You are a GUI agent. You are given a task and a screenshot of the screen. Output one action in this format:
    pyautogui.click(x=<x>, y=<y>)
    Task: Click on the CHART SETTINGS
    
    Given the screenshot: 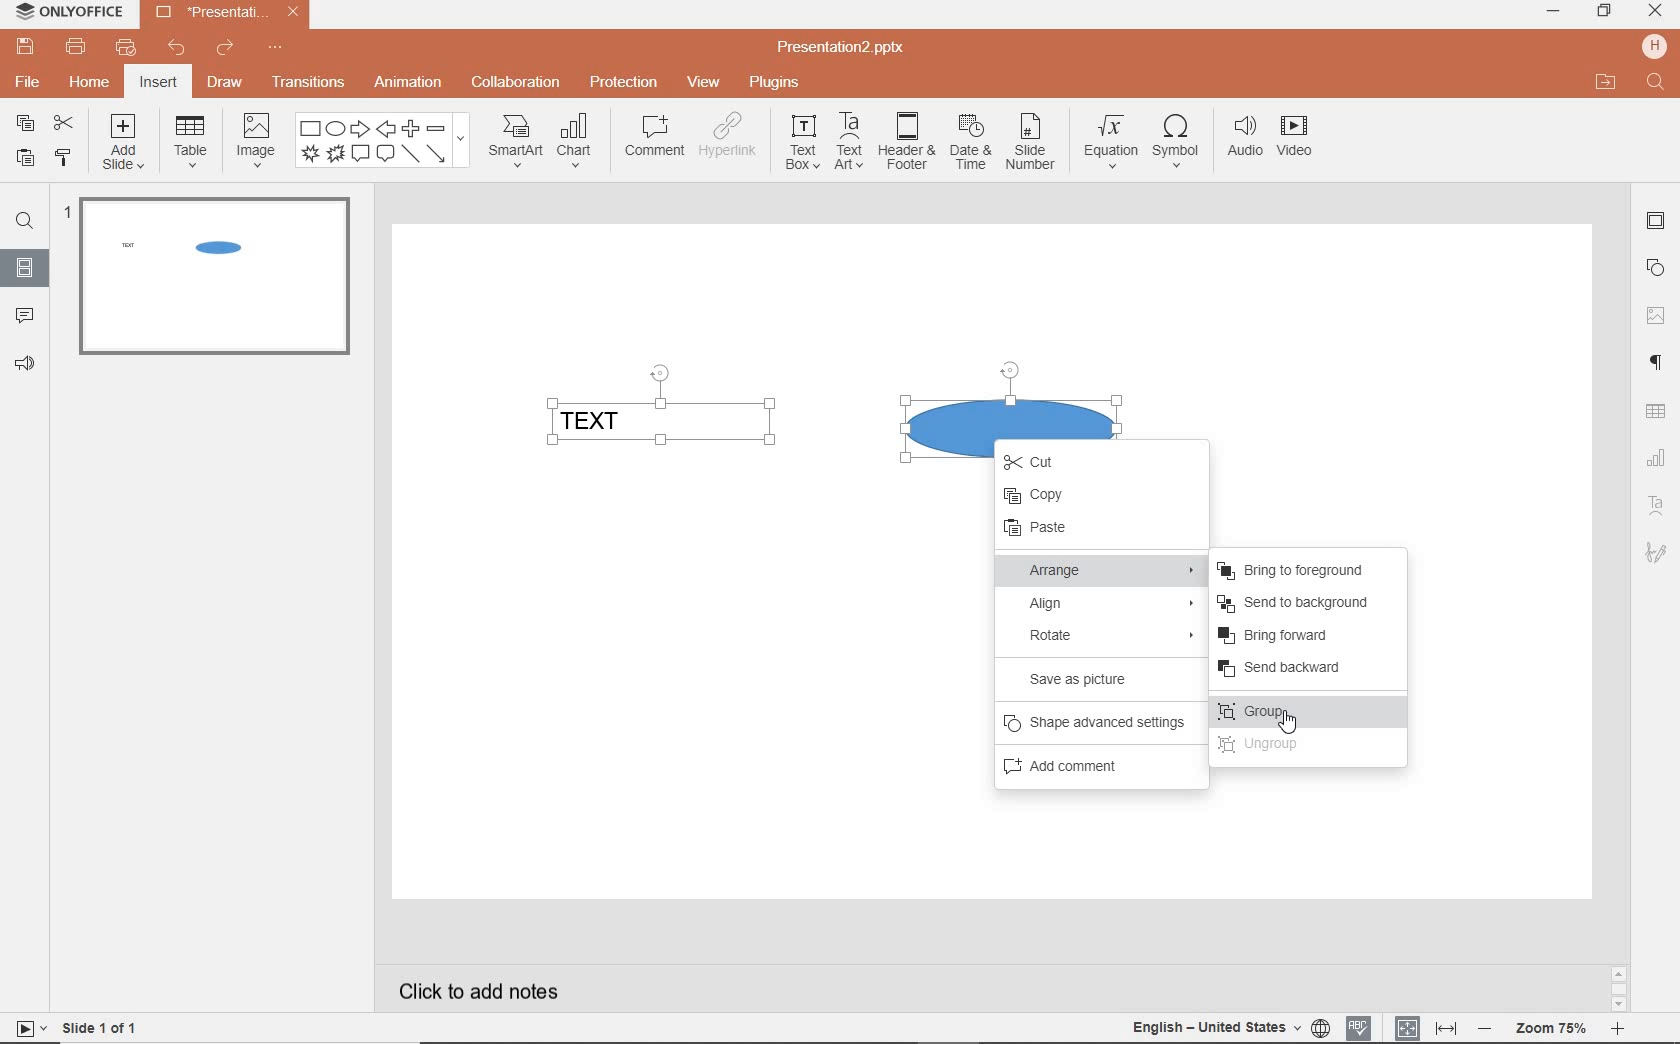 What is the action you would take?
    pyautogui.click(x=1657, y=459)
    